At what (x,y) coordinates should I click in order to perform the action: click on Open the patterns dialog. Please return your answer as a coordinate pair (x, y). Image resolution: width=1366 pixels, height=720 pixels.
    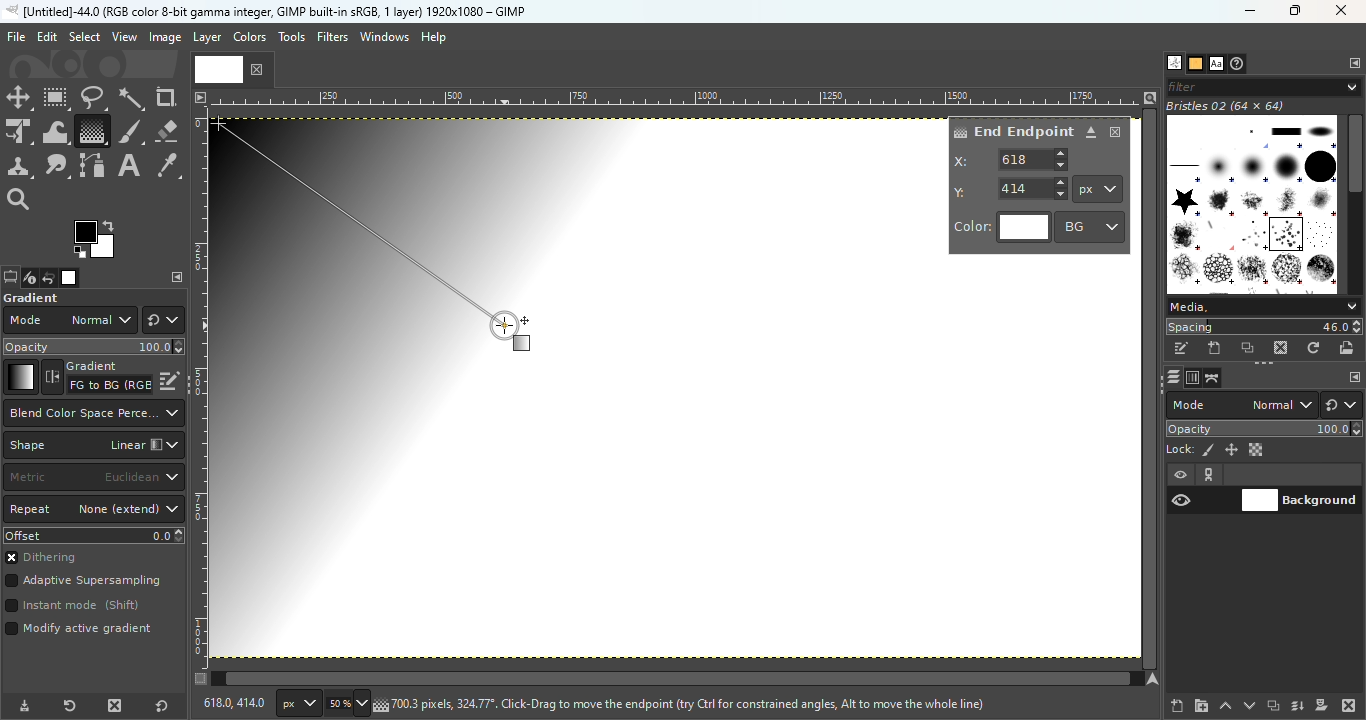
    Looking at the image, I should click on (1196, 64).